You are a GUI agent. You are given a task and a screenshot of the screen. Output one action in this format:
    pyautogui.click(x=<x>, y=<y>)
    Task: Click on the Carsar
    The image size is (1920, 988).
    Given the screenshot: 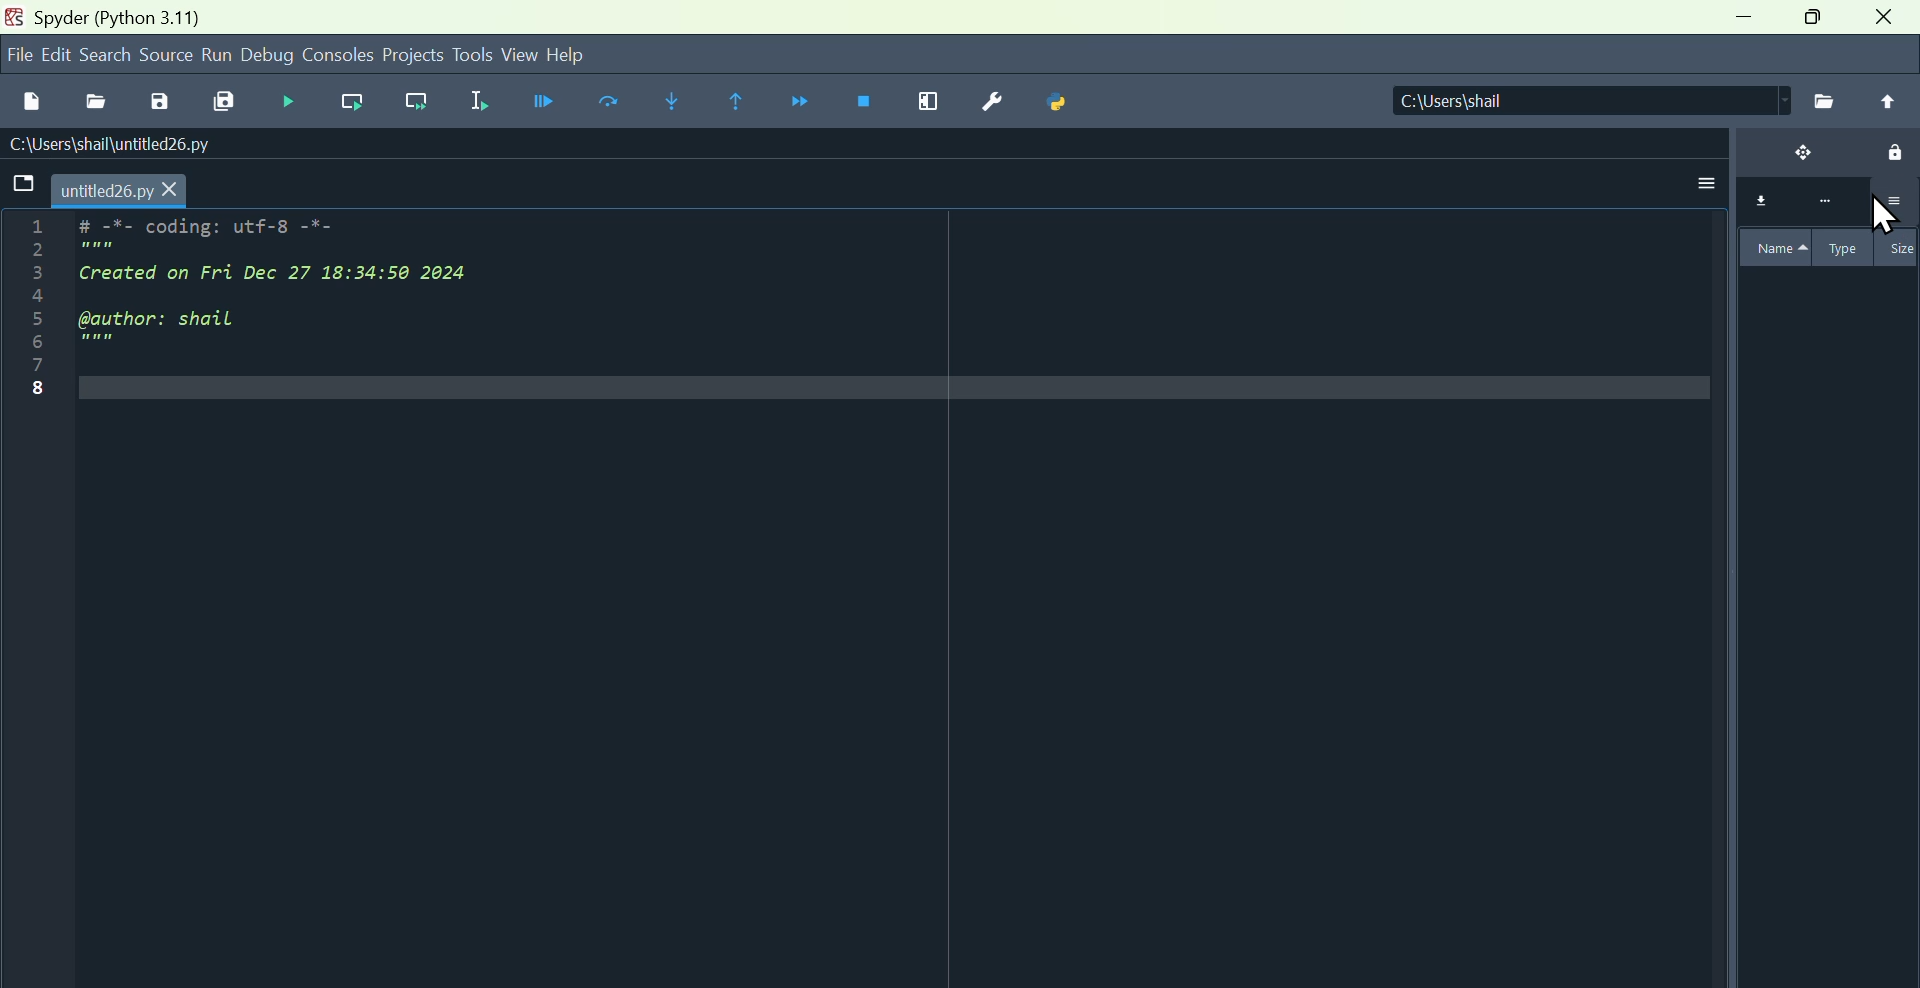 What is the action you would take?
    pyautogui.click(x=1889, y=226)
    